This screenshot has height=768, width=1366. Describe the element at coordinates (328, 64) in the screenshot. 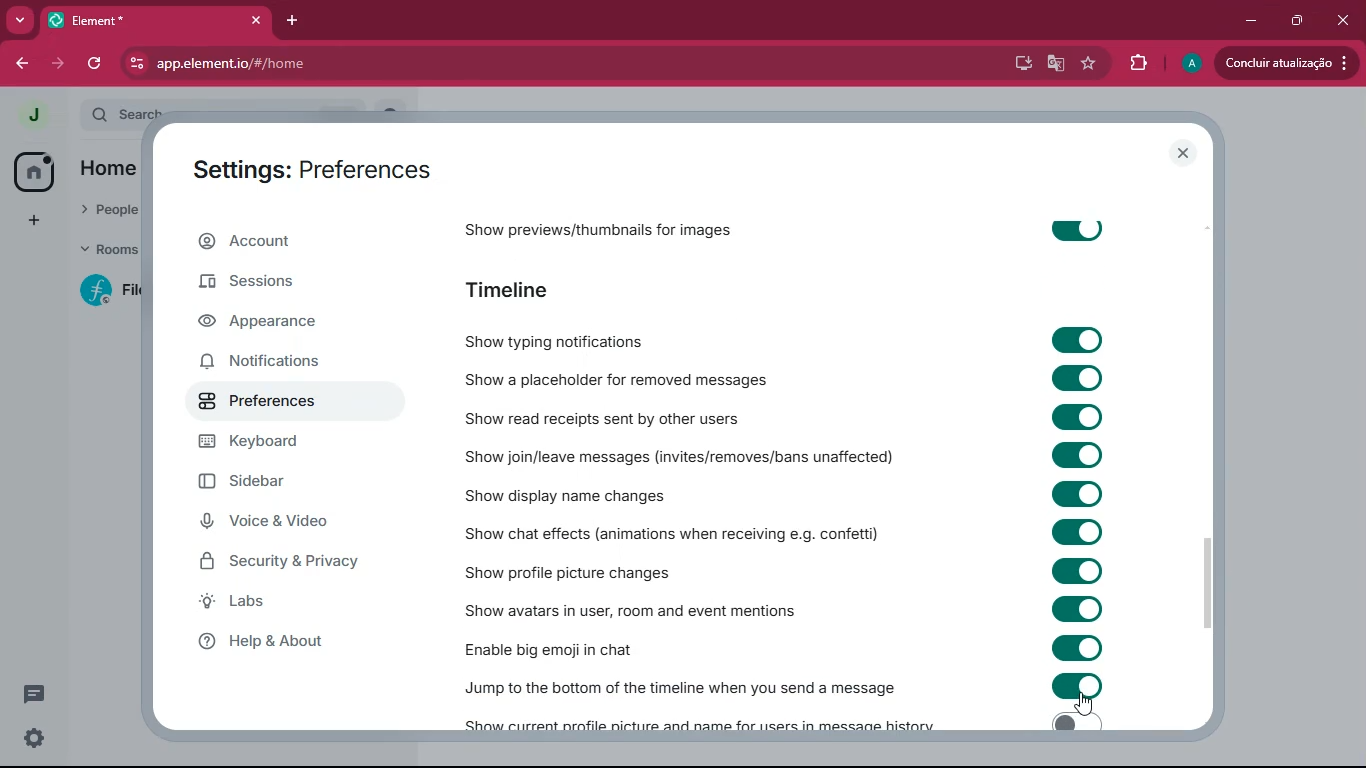

I see `app.element.io/#/home` at that location.